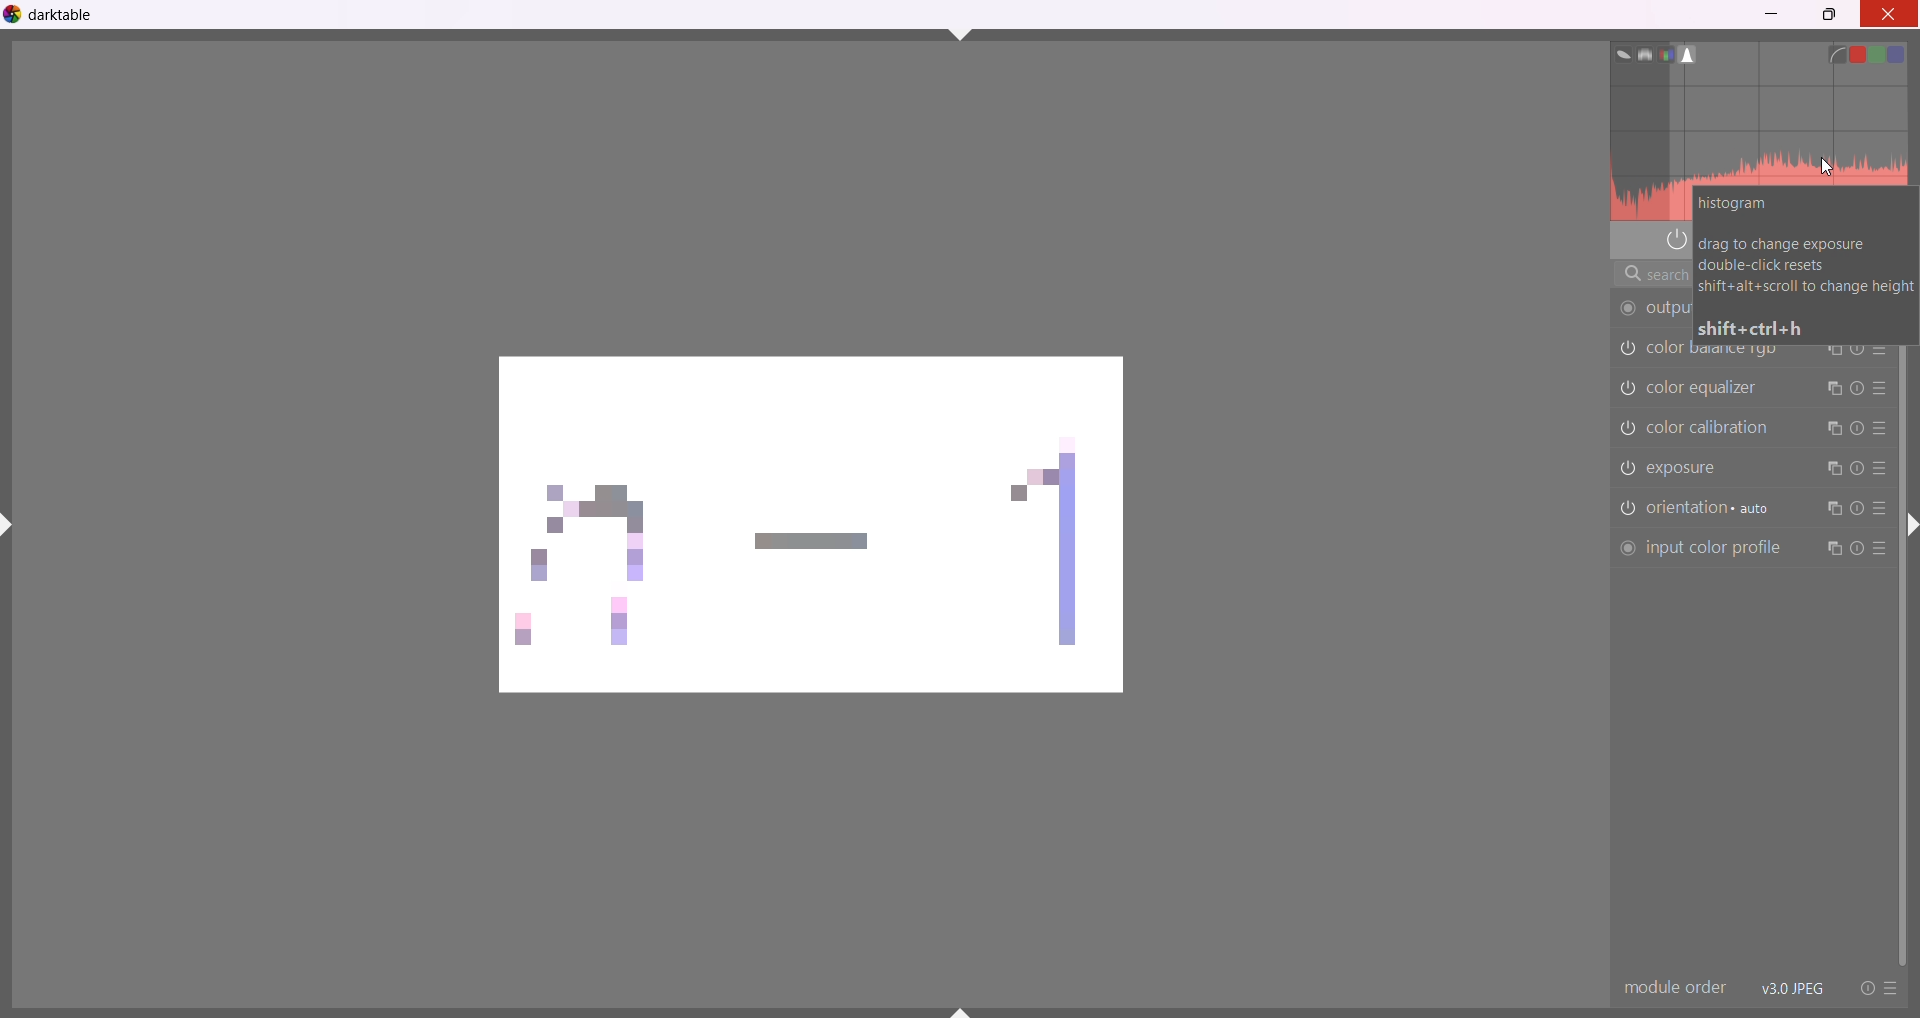  Describe the element at coordinates (1856, 386) in the screenshot. I see `reset parameters` at that location.